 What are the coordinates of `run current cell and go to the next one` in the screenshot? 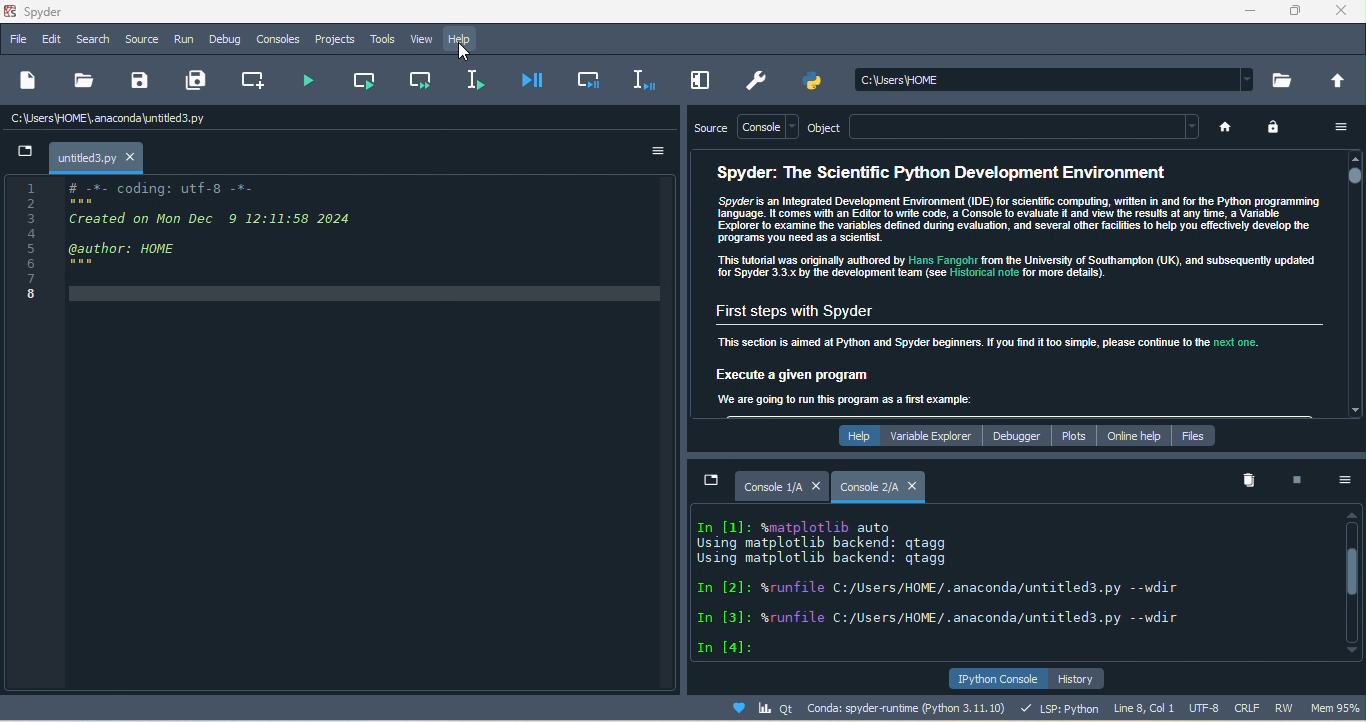 It's located at (416, 80).